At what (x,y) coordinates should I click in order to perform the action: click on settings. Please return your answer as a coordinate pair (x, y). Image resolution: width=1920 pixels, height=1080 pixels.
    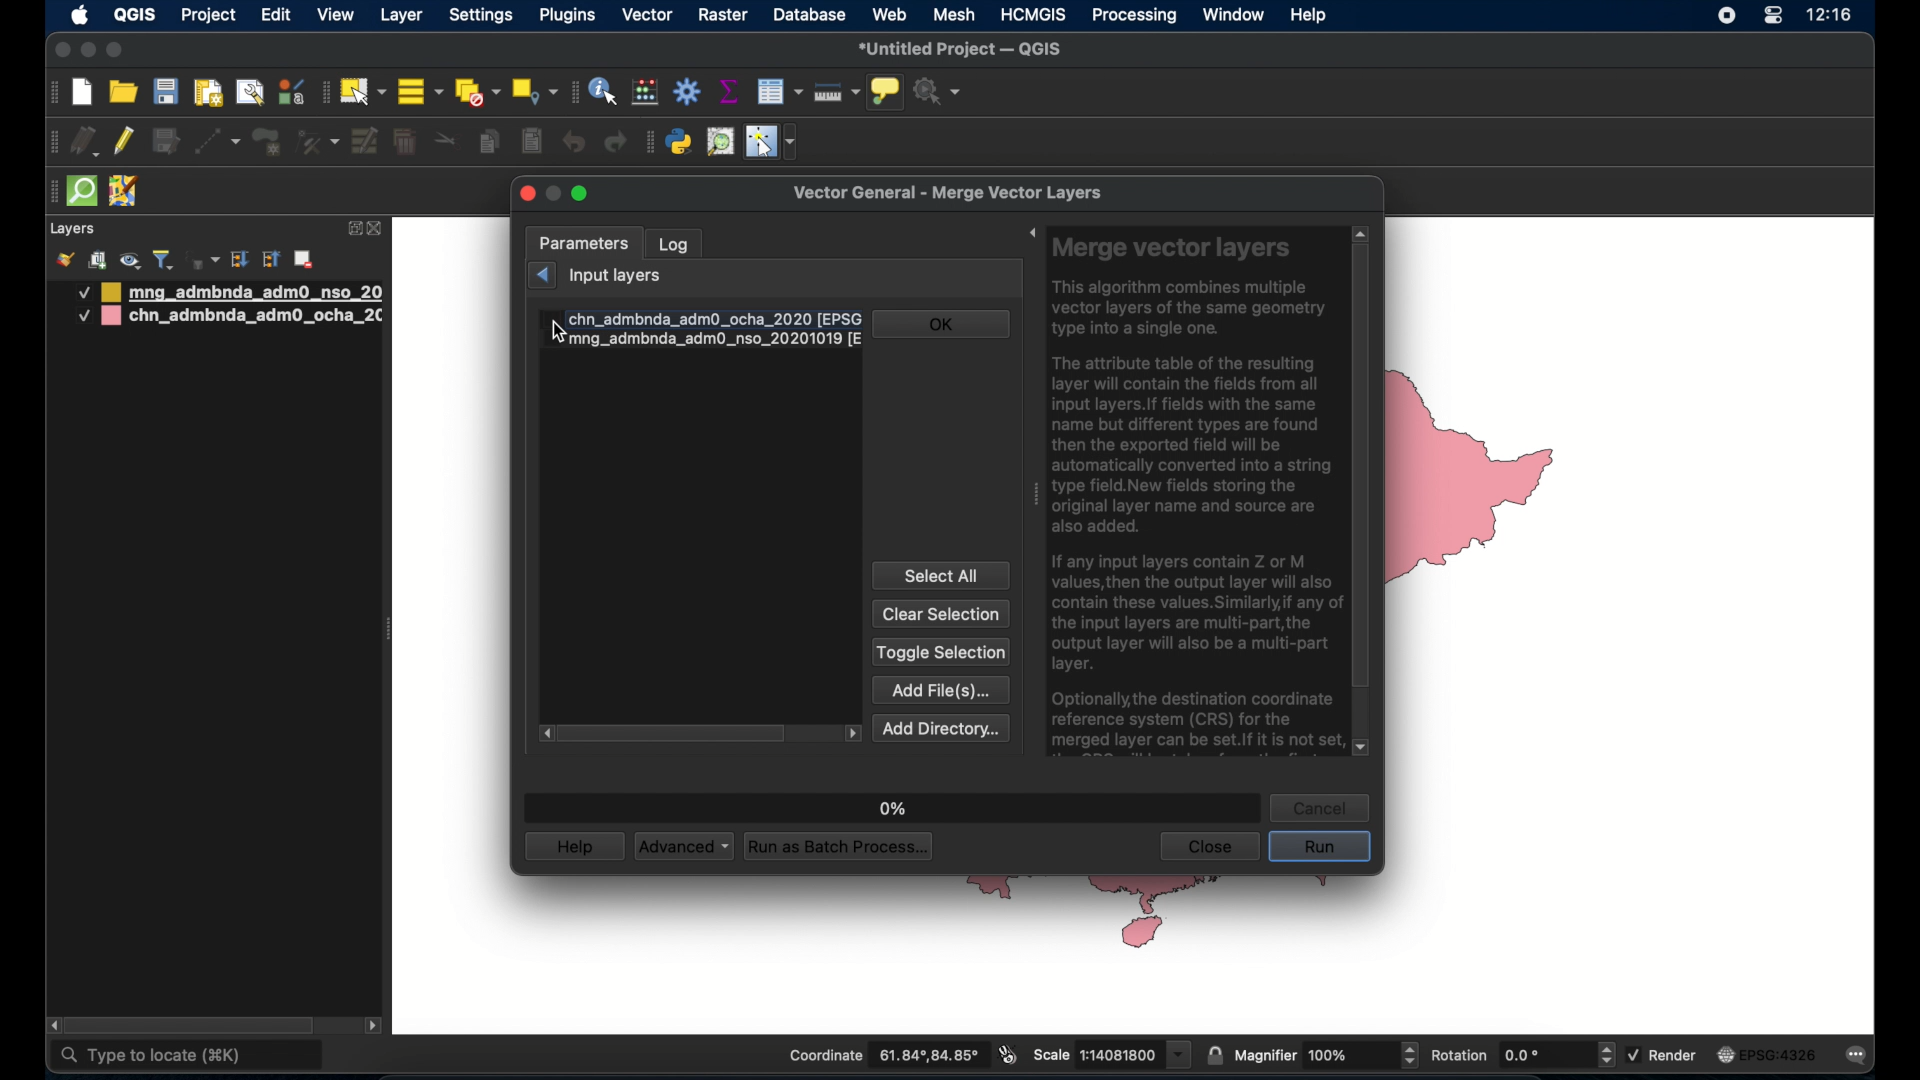
    Looking at the image, I should click on (483, 17).